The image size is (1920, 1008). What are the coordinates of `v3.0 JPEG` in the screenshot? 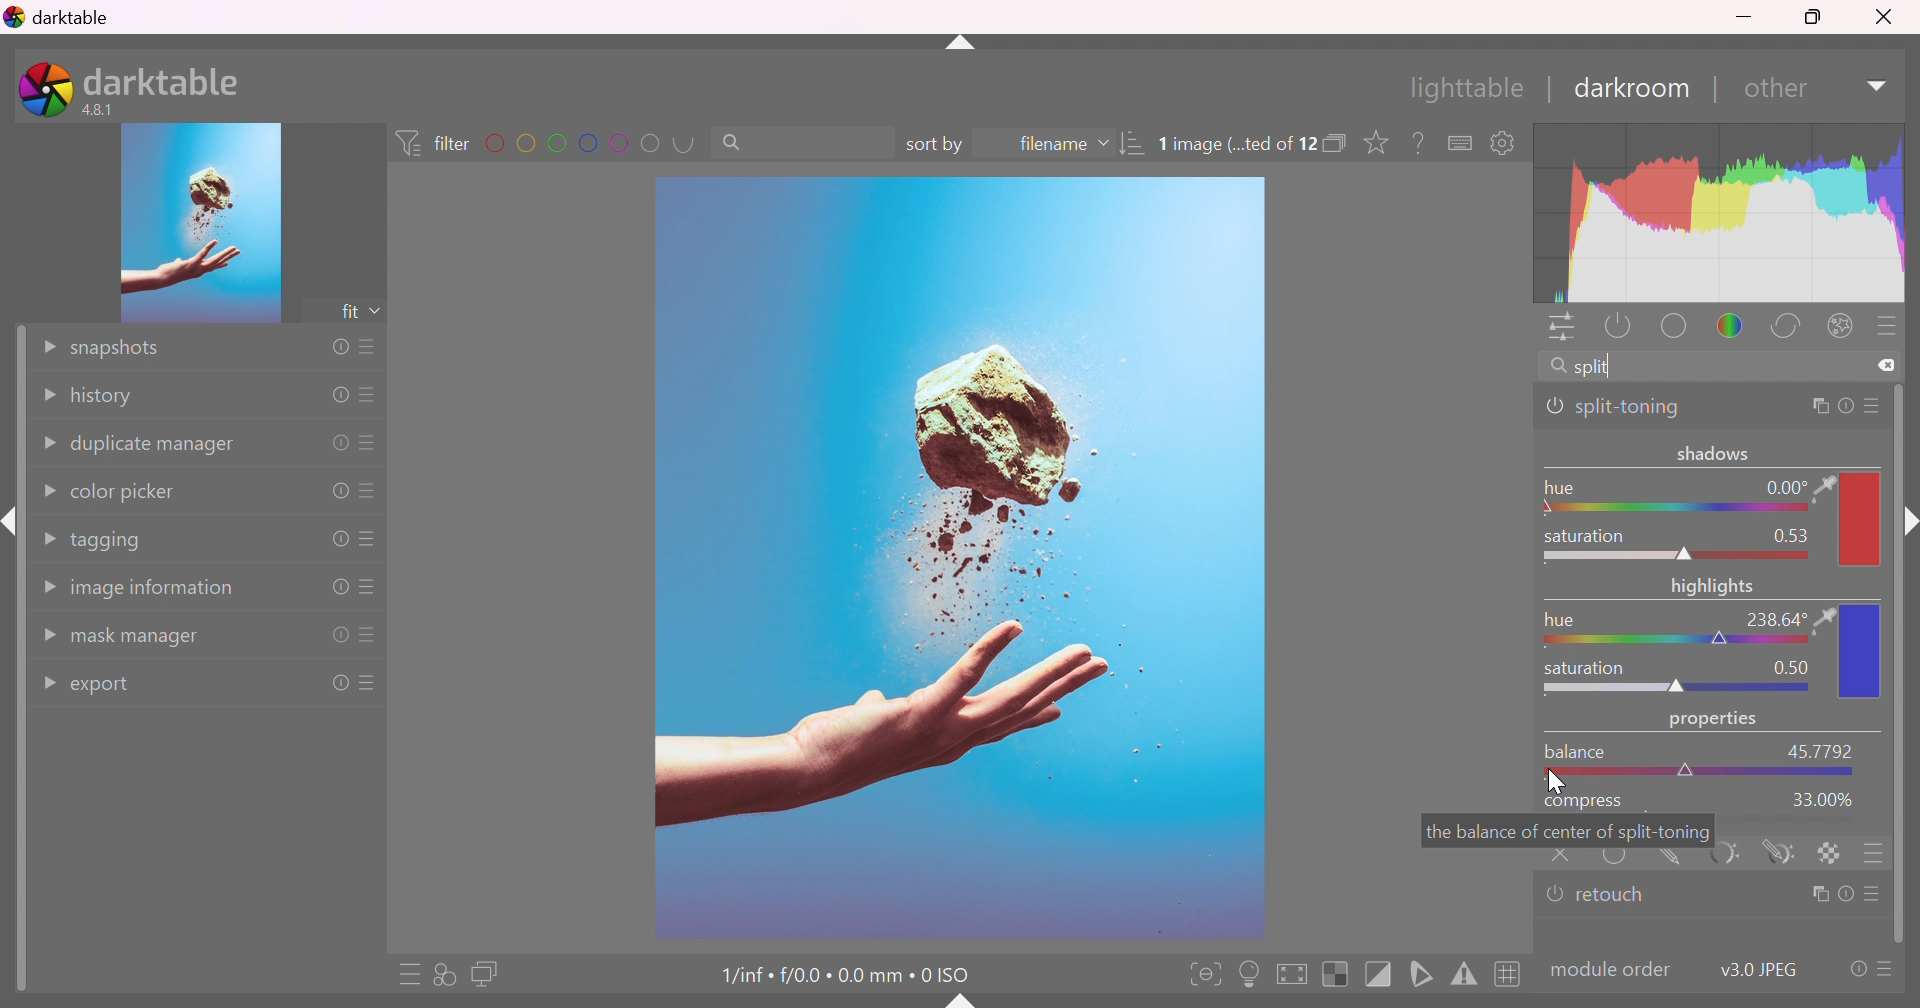 It's located at (1760, 967).